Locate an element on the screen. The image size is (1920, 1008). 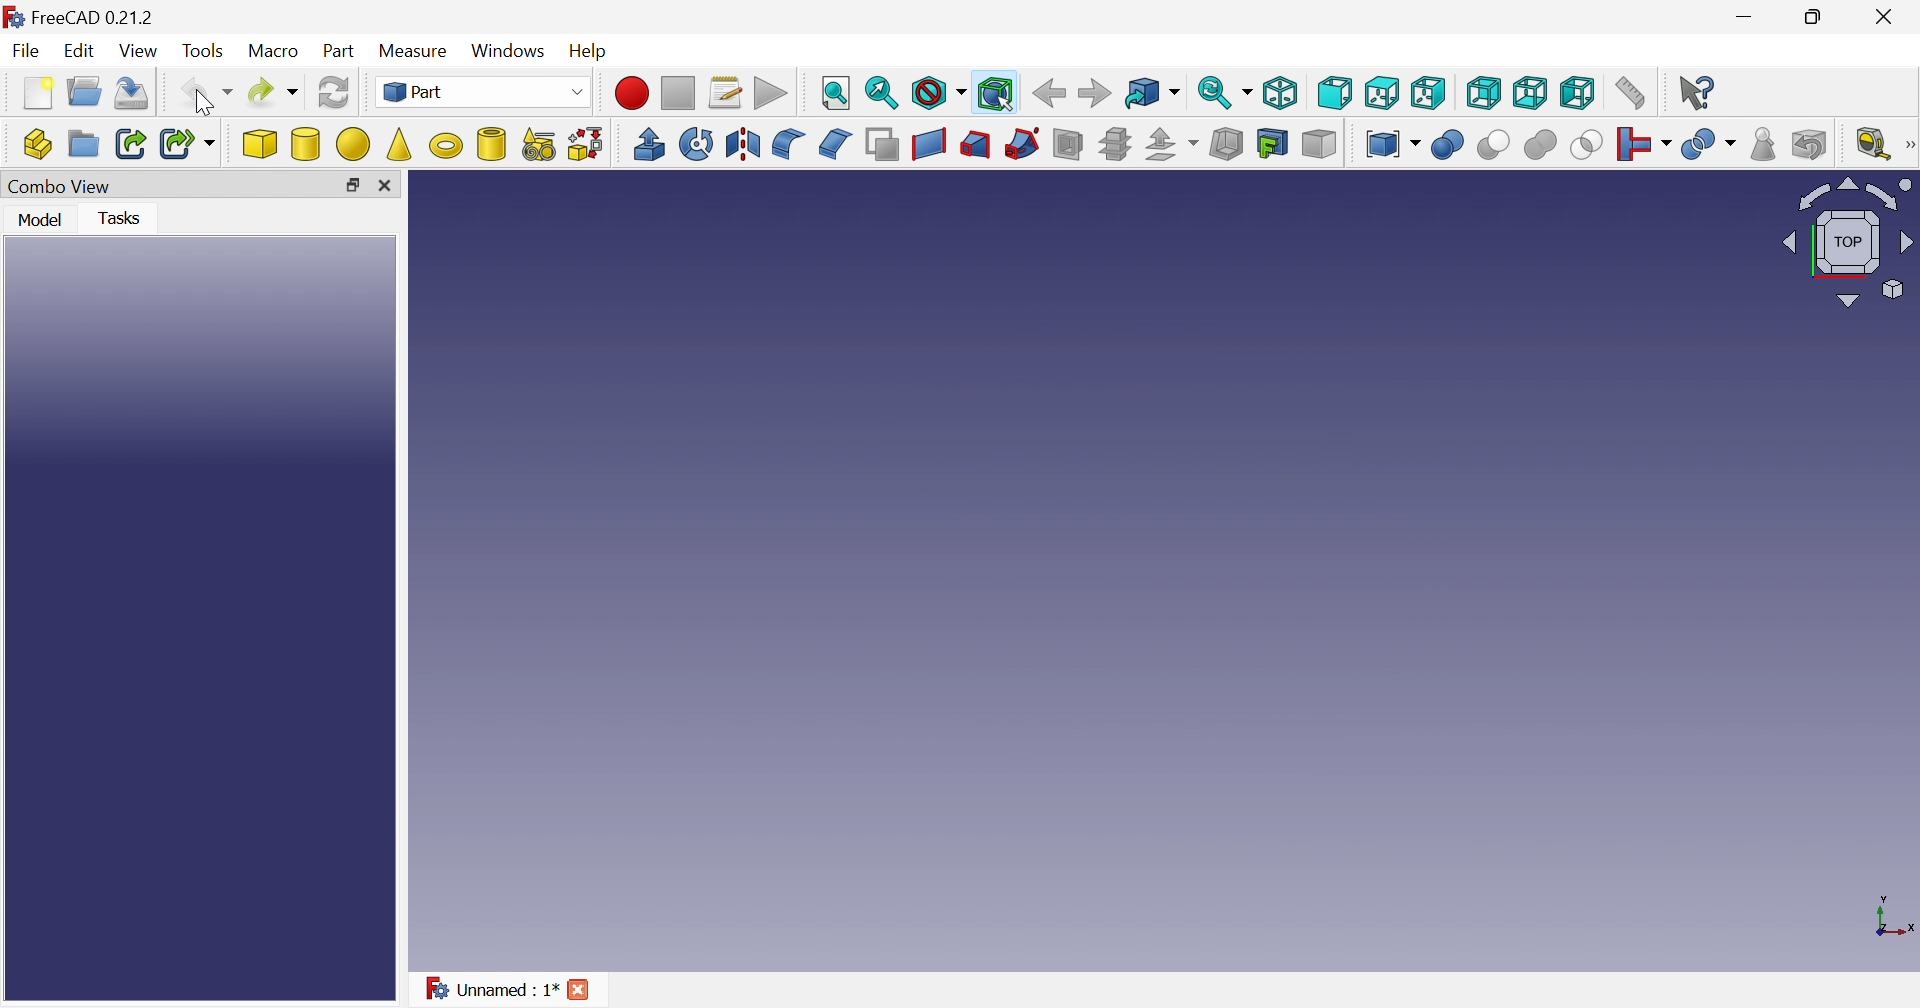
Part is located at coordinates (341, 53).